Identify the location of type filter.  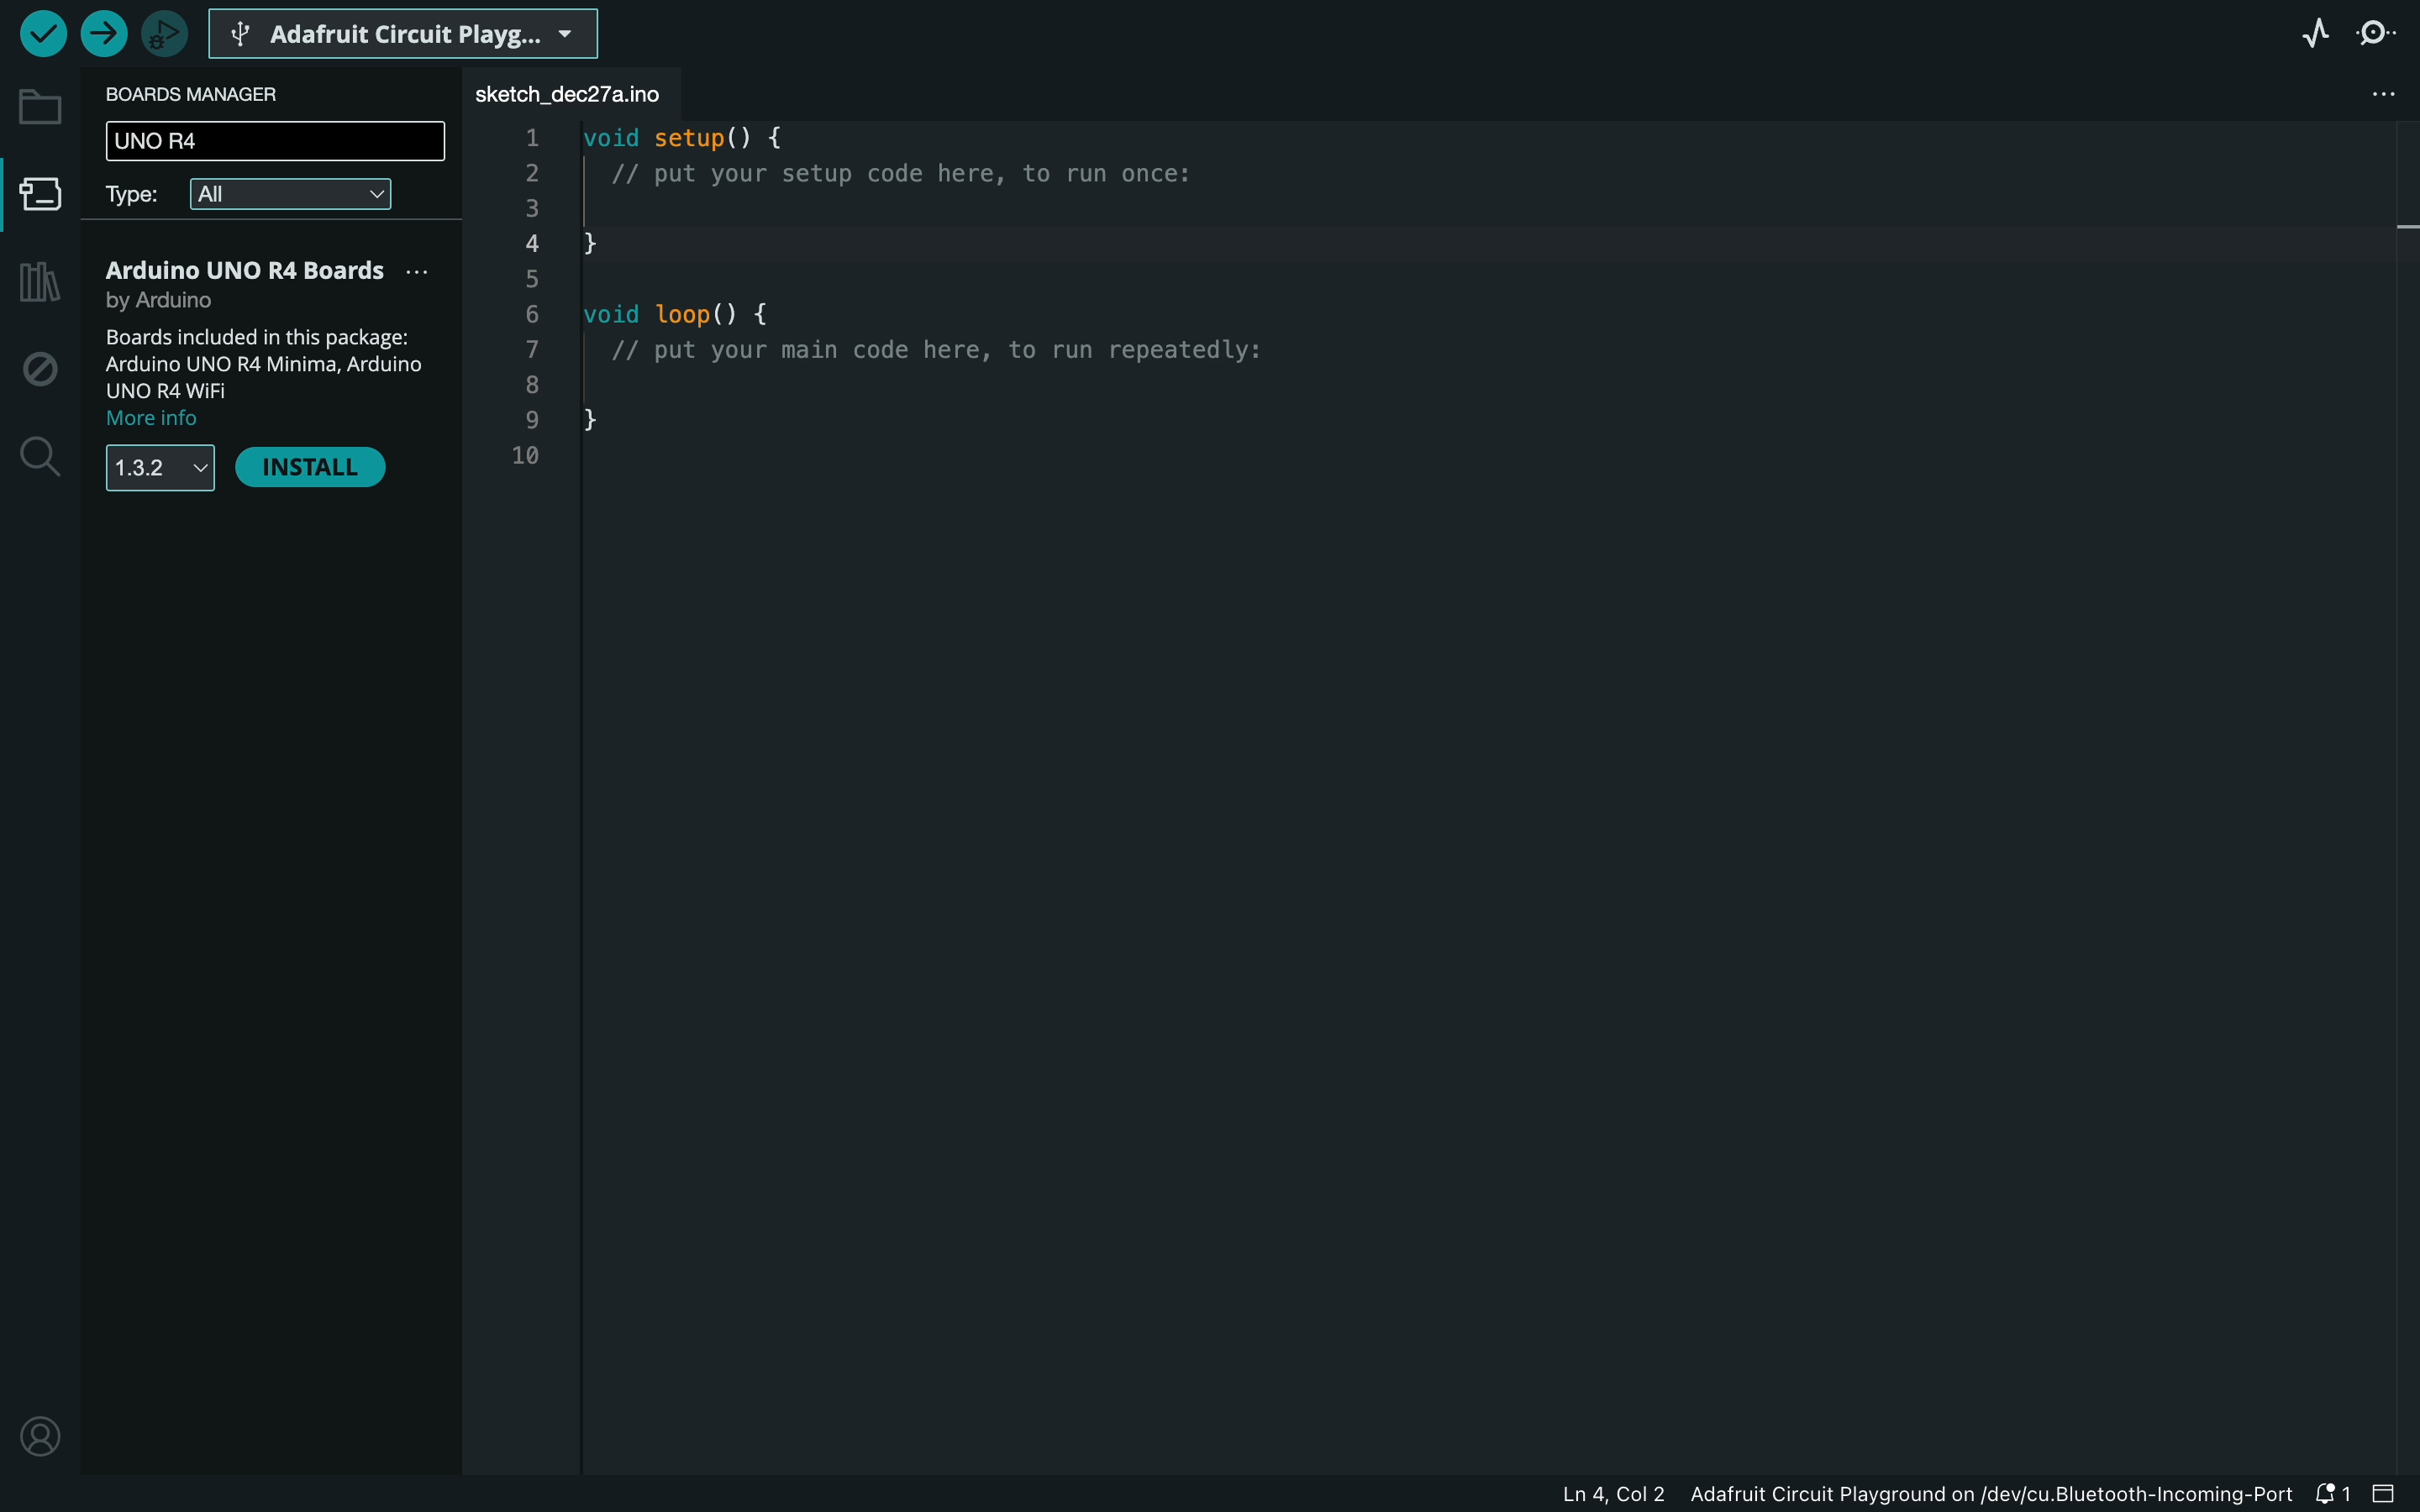
(129, 200).